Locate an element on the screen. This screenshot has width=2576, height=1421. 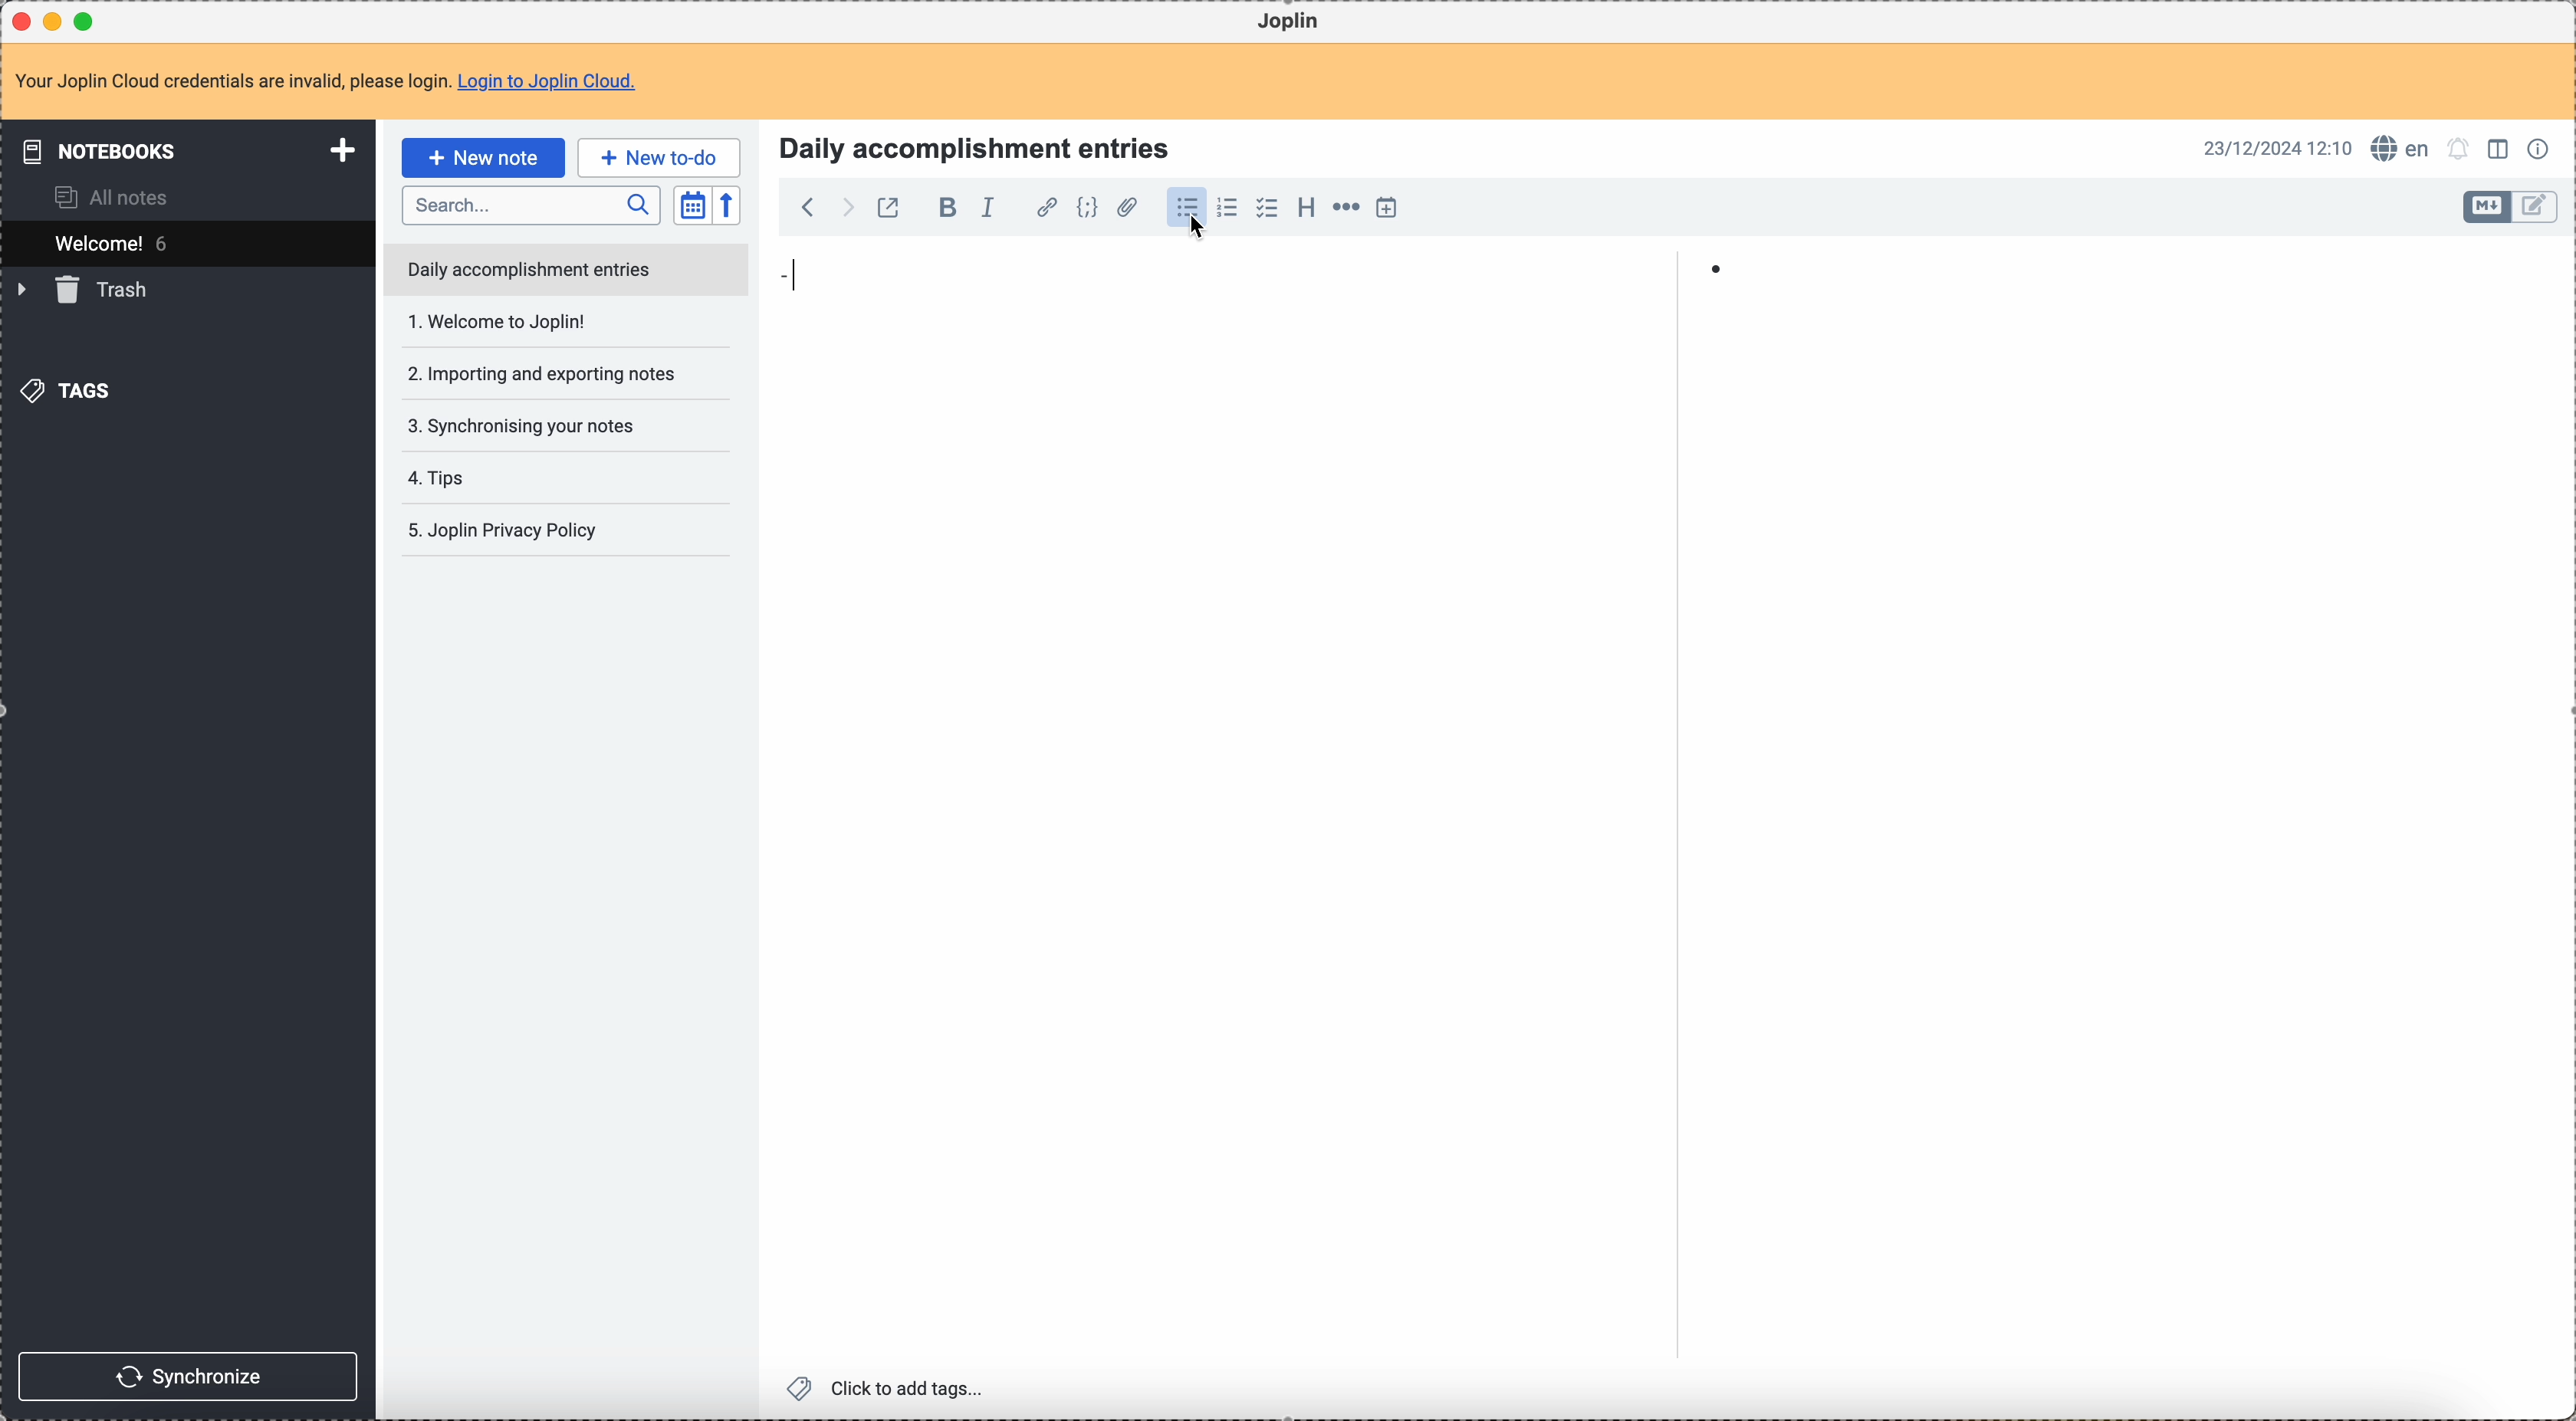
5. Joplin privacy policy is located at coordinates (506, 532).